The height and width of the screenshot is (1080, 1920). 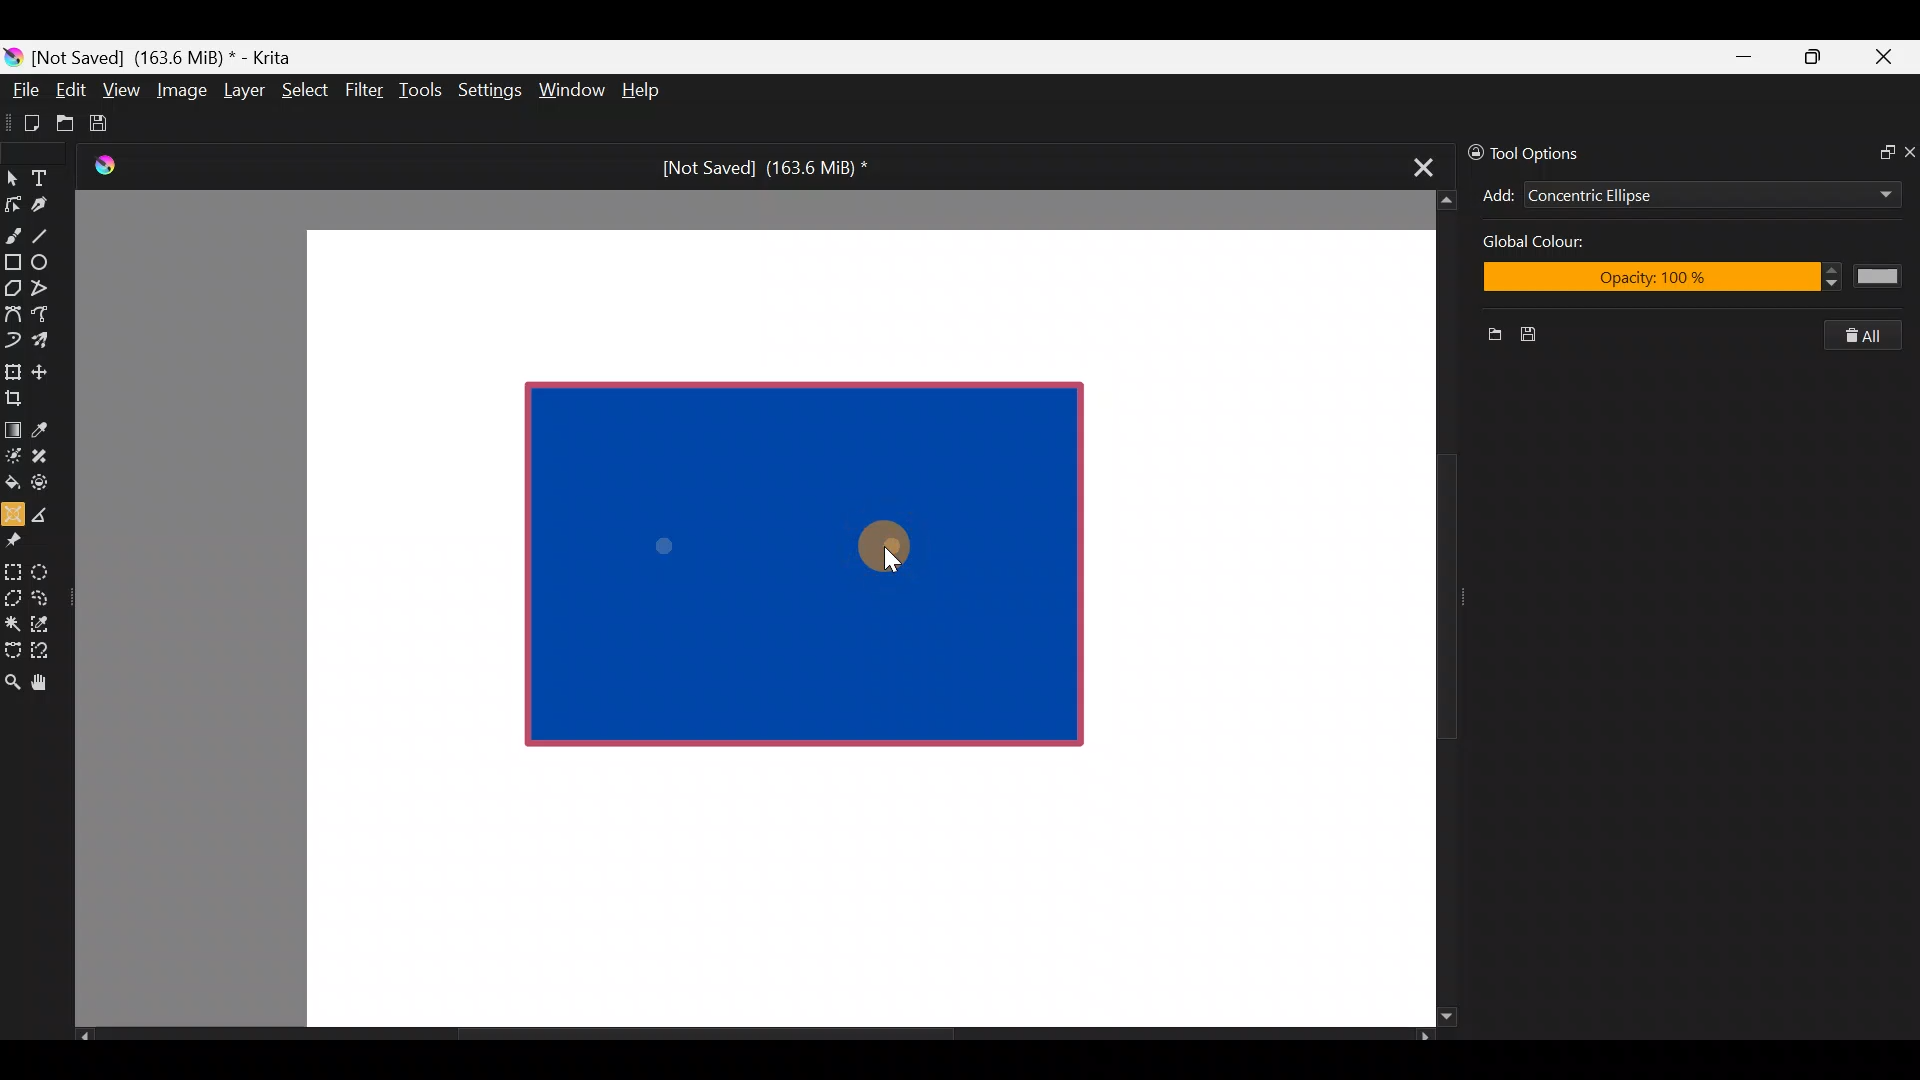 What do you see at coordinates (112, 123) in the screenshot?
I see `Save` at bounding box center [112, 123].